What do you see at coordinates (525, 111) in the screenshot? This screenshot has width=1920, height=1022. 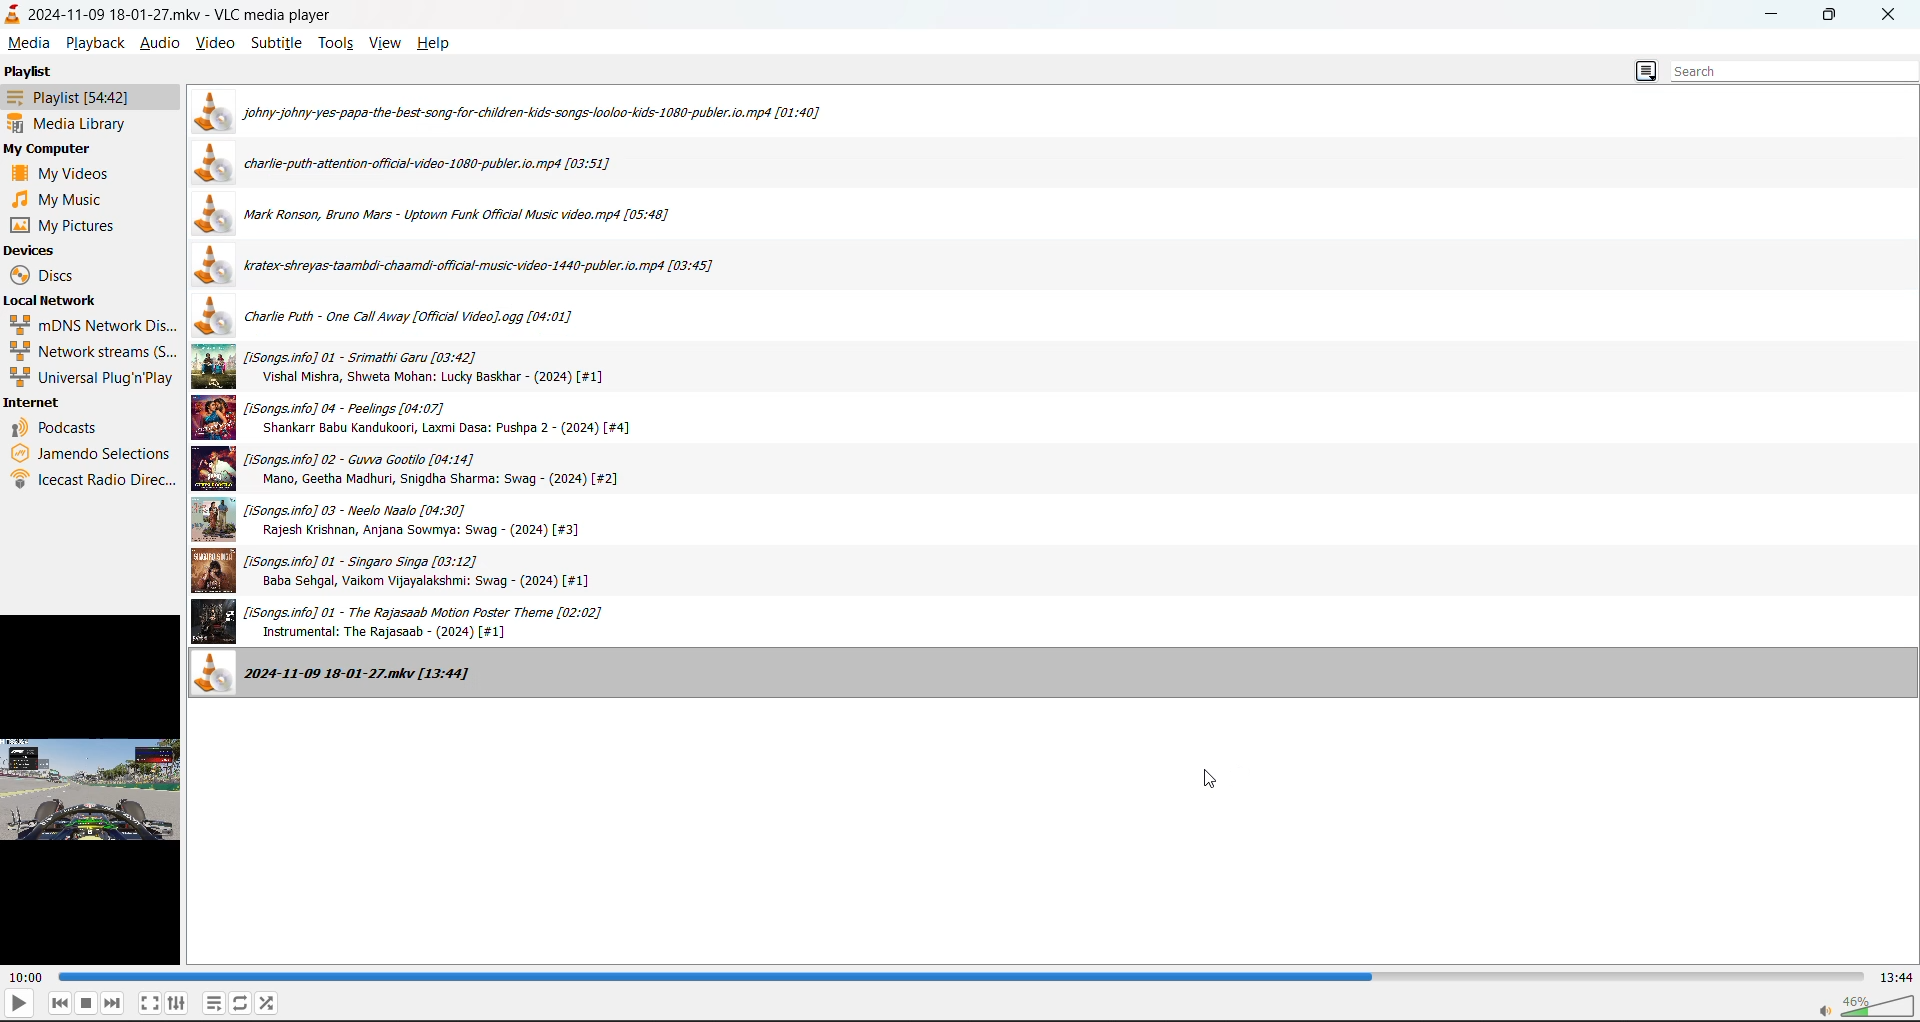 I see `tracks without duration` at bounding box center [525, 111].